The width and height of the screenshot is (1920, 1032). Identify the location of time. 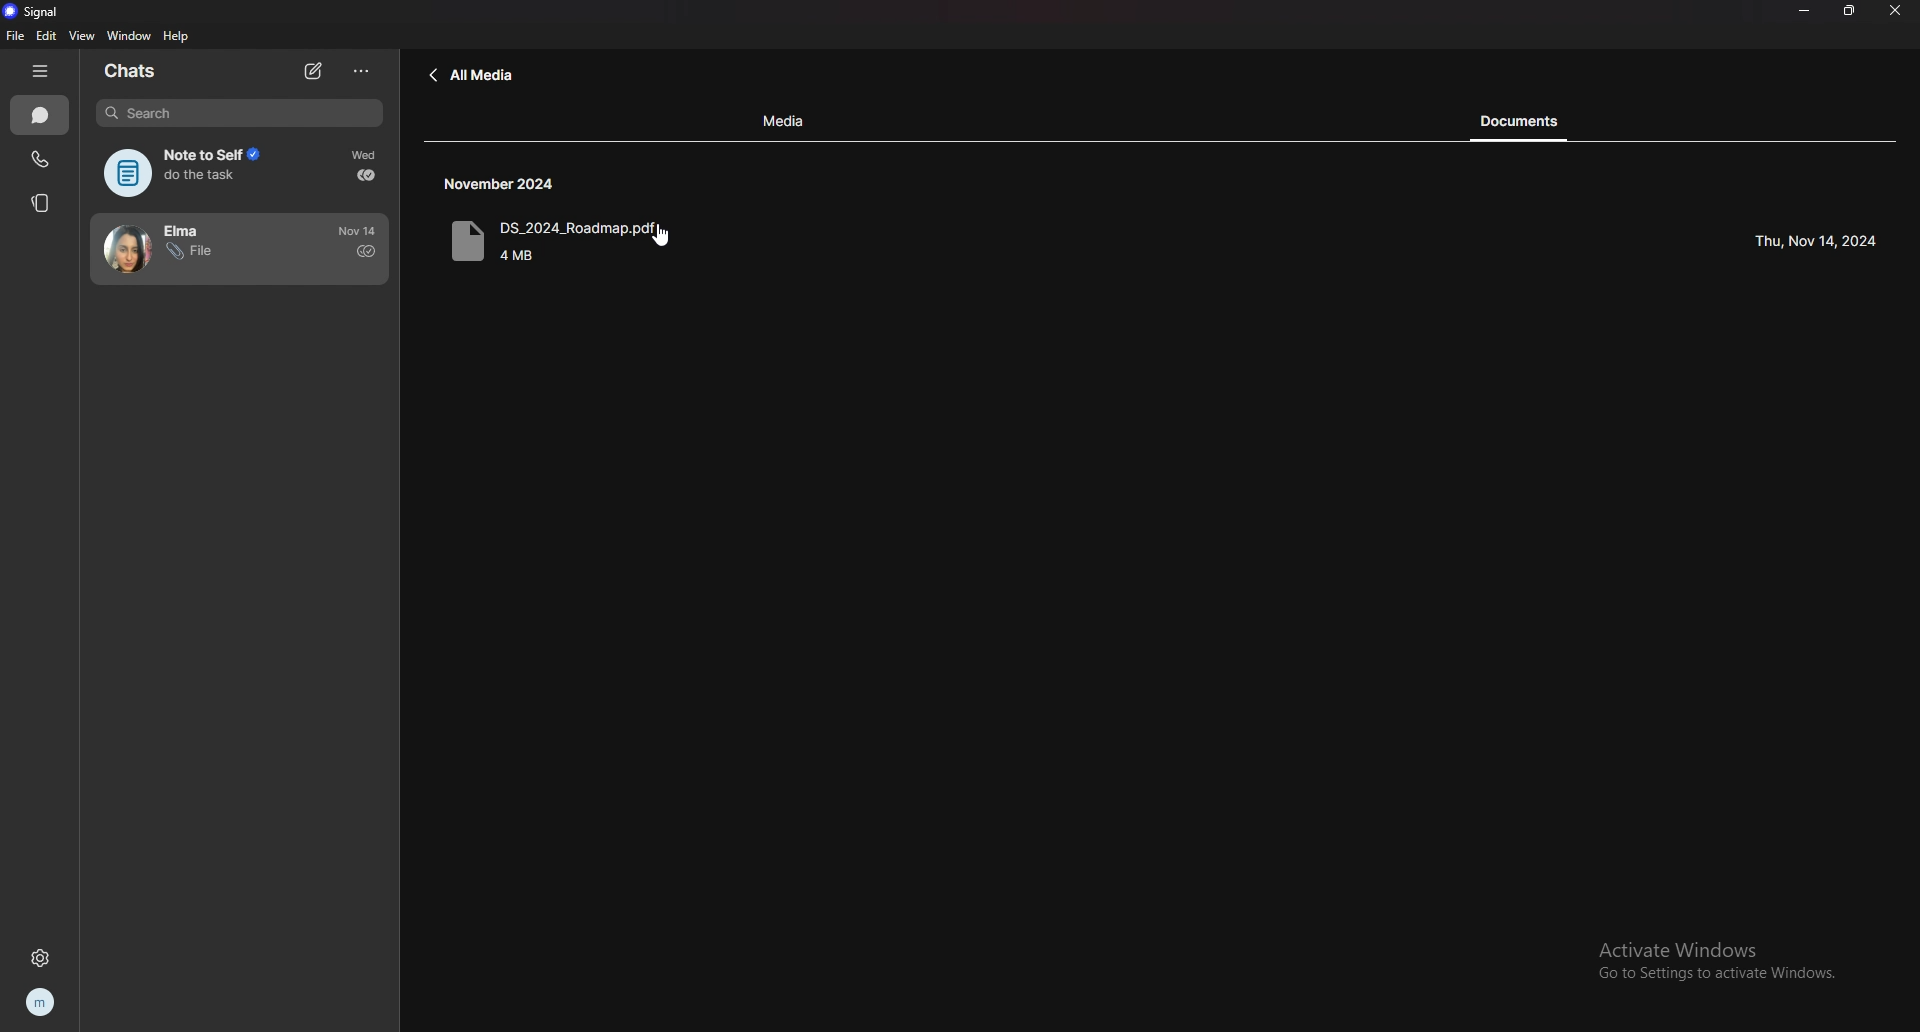
(505, 184).